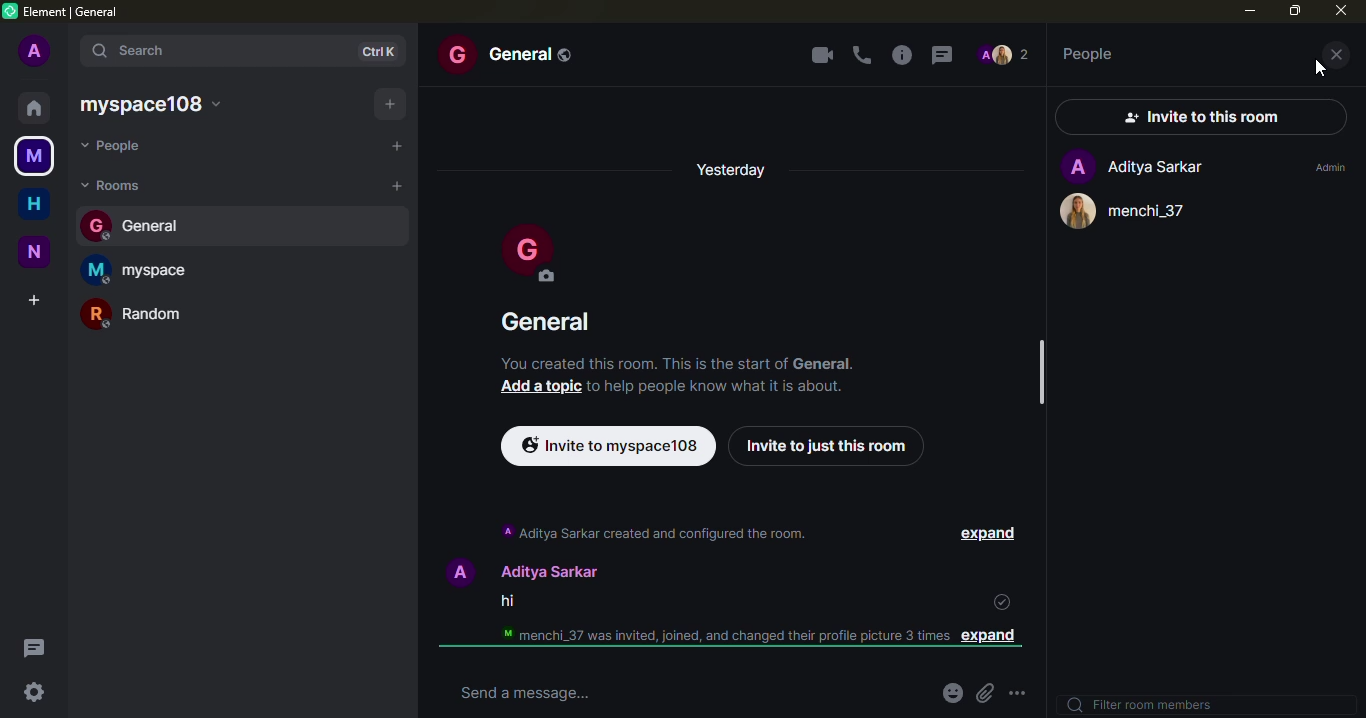  What do you see at coordinates (945, 53) in the screenshot?
I see `threads` at bounding box center [945, 53].